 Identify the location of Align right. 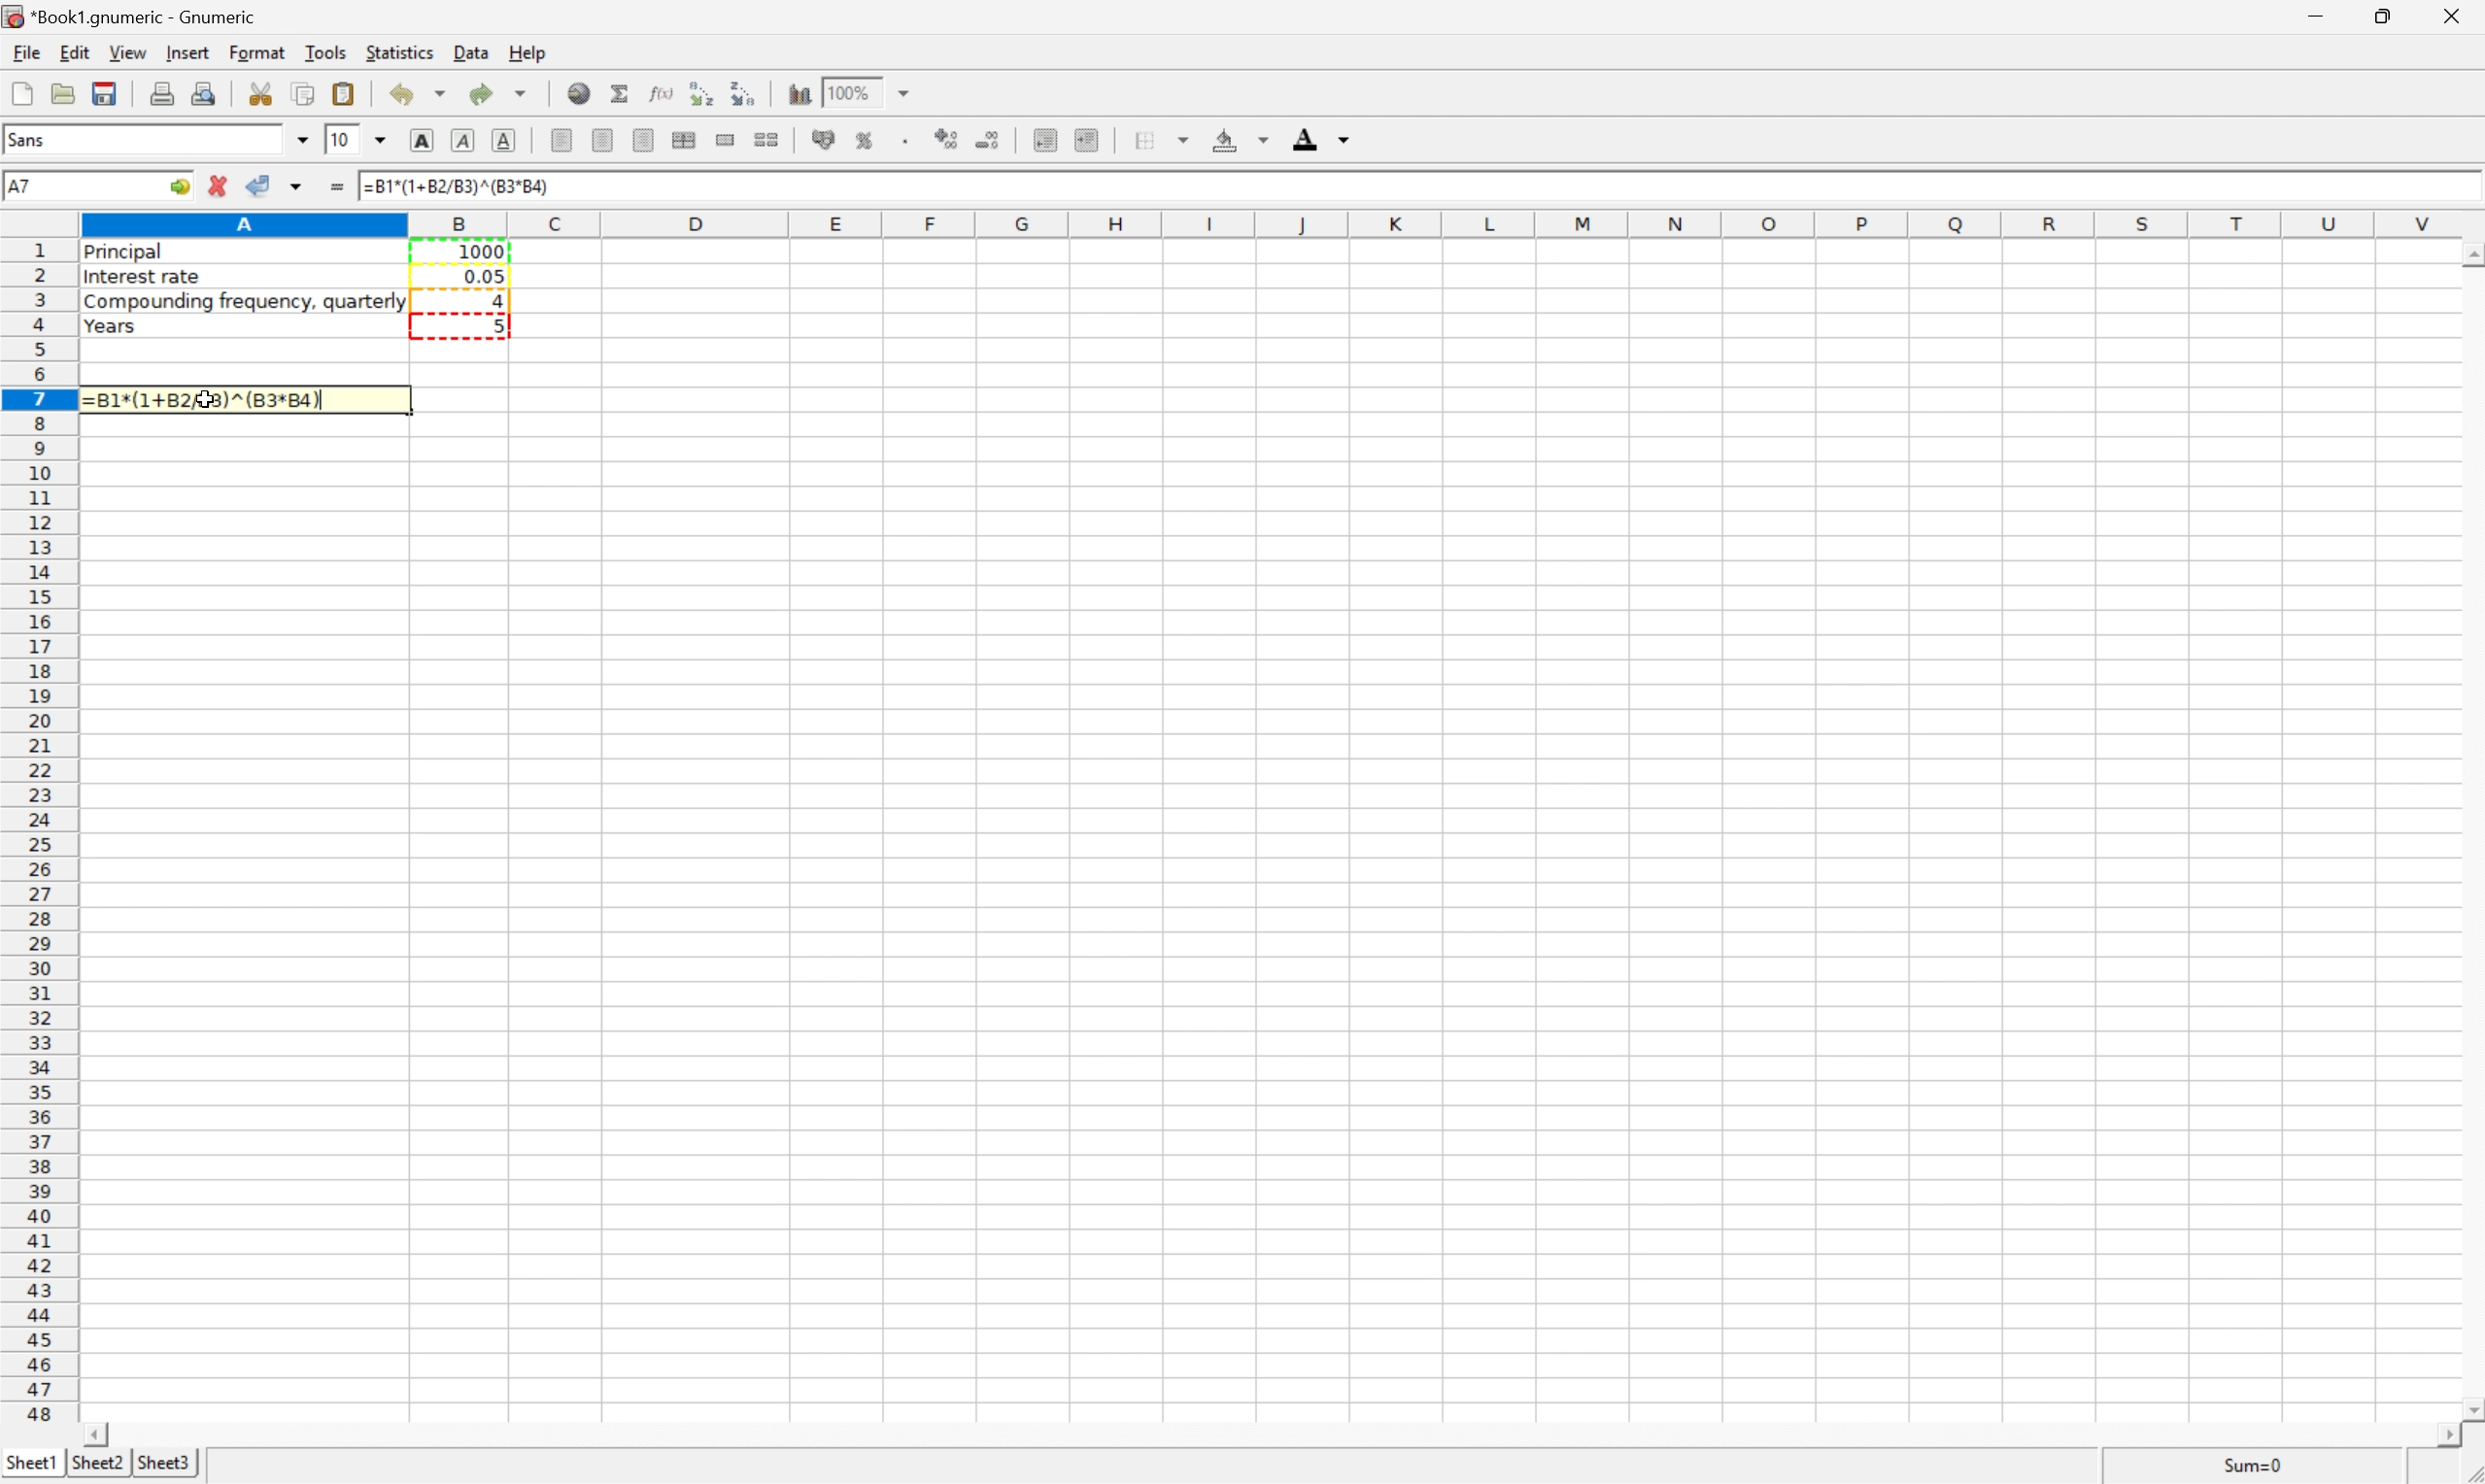
(643, 139).